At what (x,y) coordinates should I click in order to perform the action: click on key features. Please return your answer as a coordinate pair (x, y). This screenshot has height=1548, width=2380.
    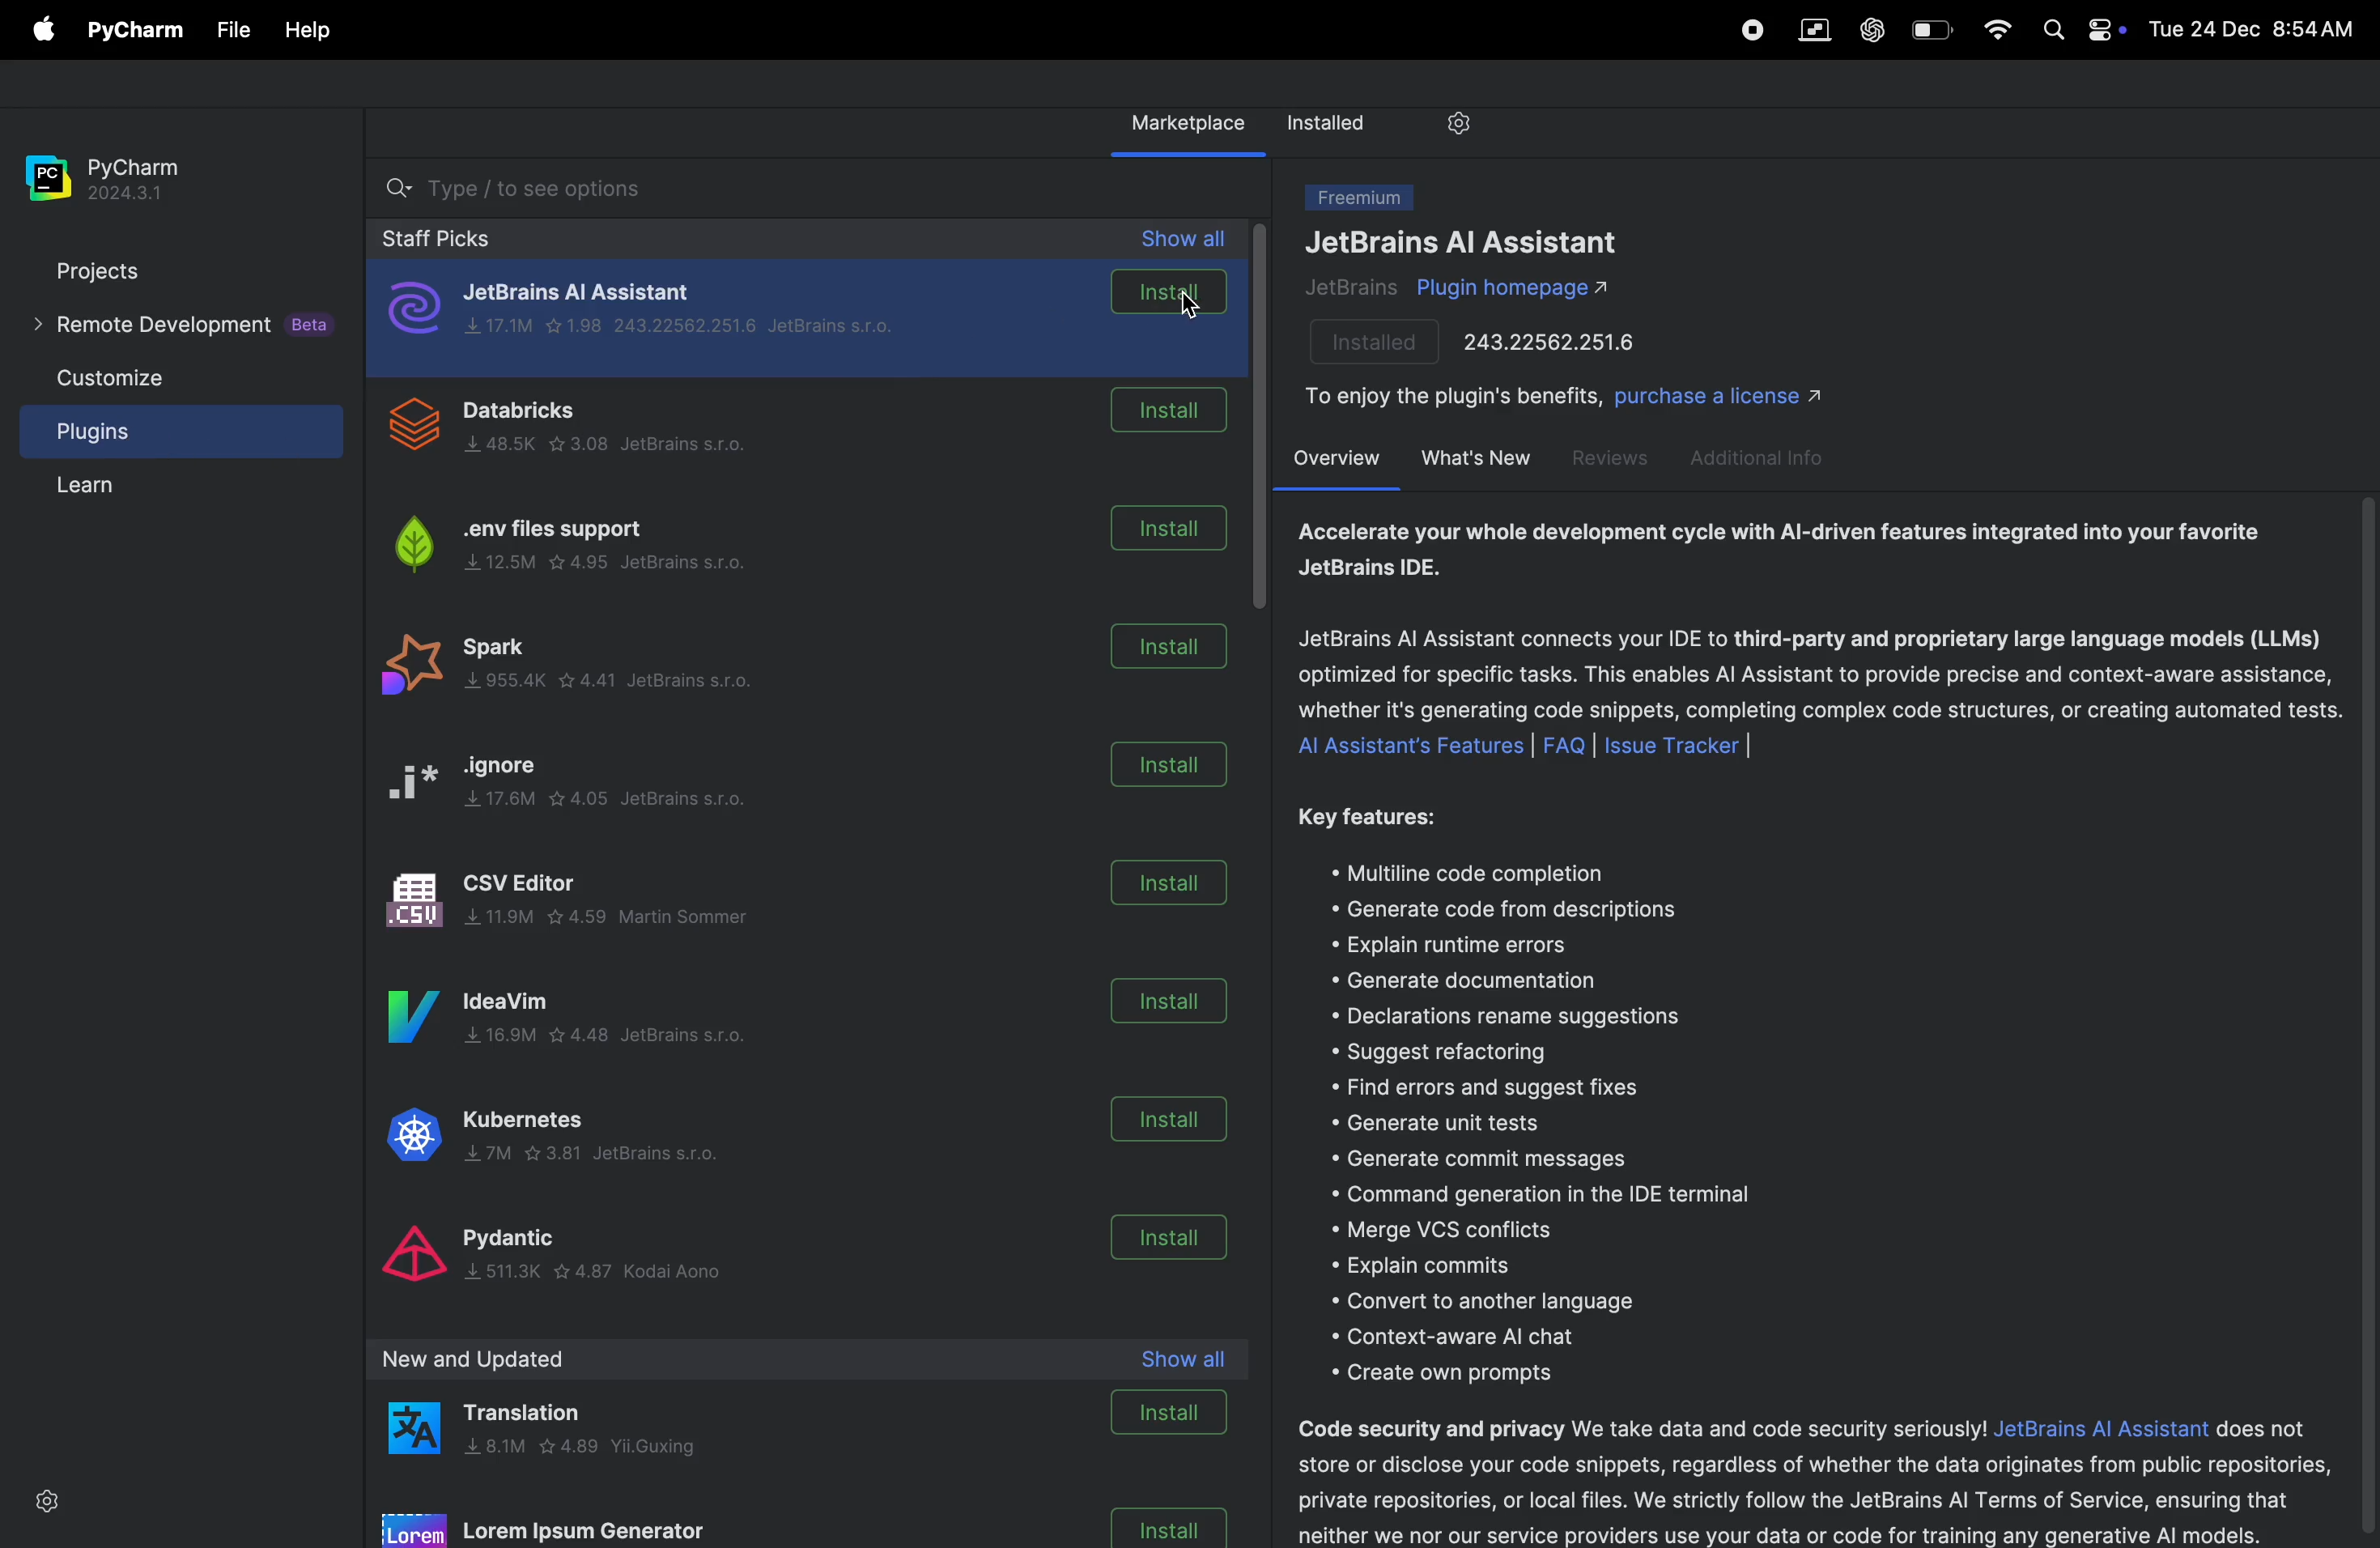
    Looking at the image, I should click on (1399, 817).